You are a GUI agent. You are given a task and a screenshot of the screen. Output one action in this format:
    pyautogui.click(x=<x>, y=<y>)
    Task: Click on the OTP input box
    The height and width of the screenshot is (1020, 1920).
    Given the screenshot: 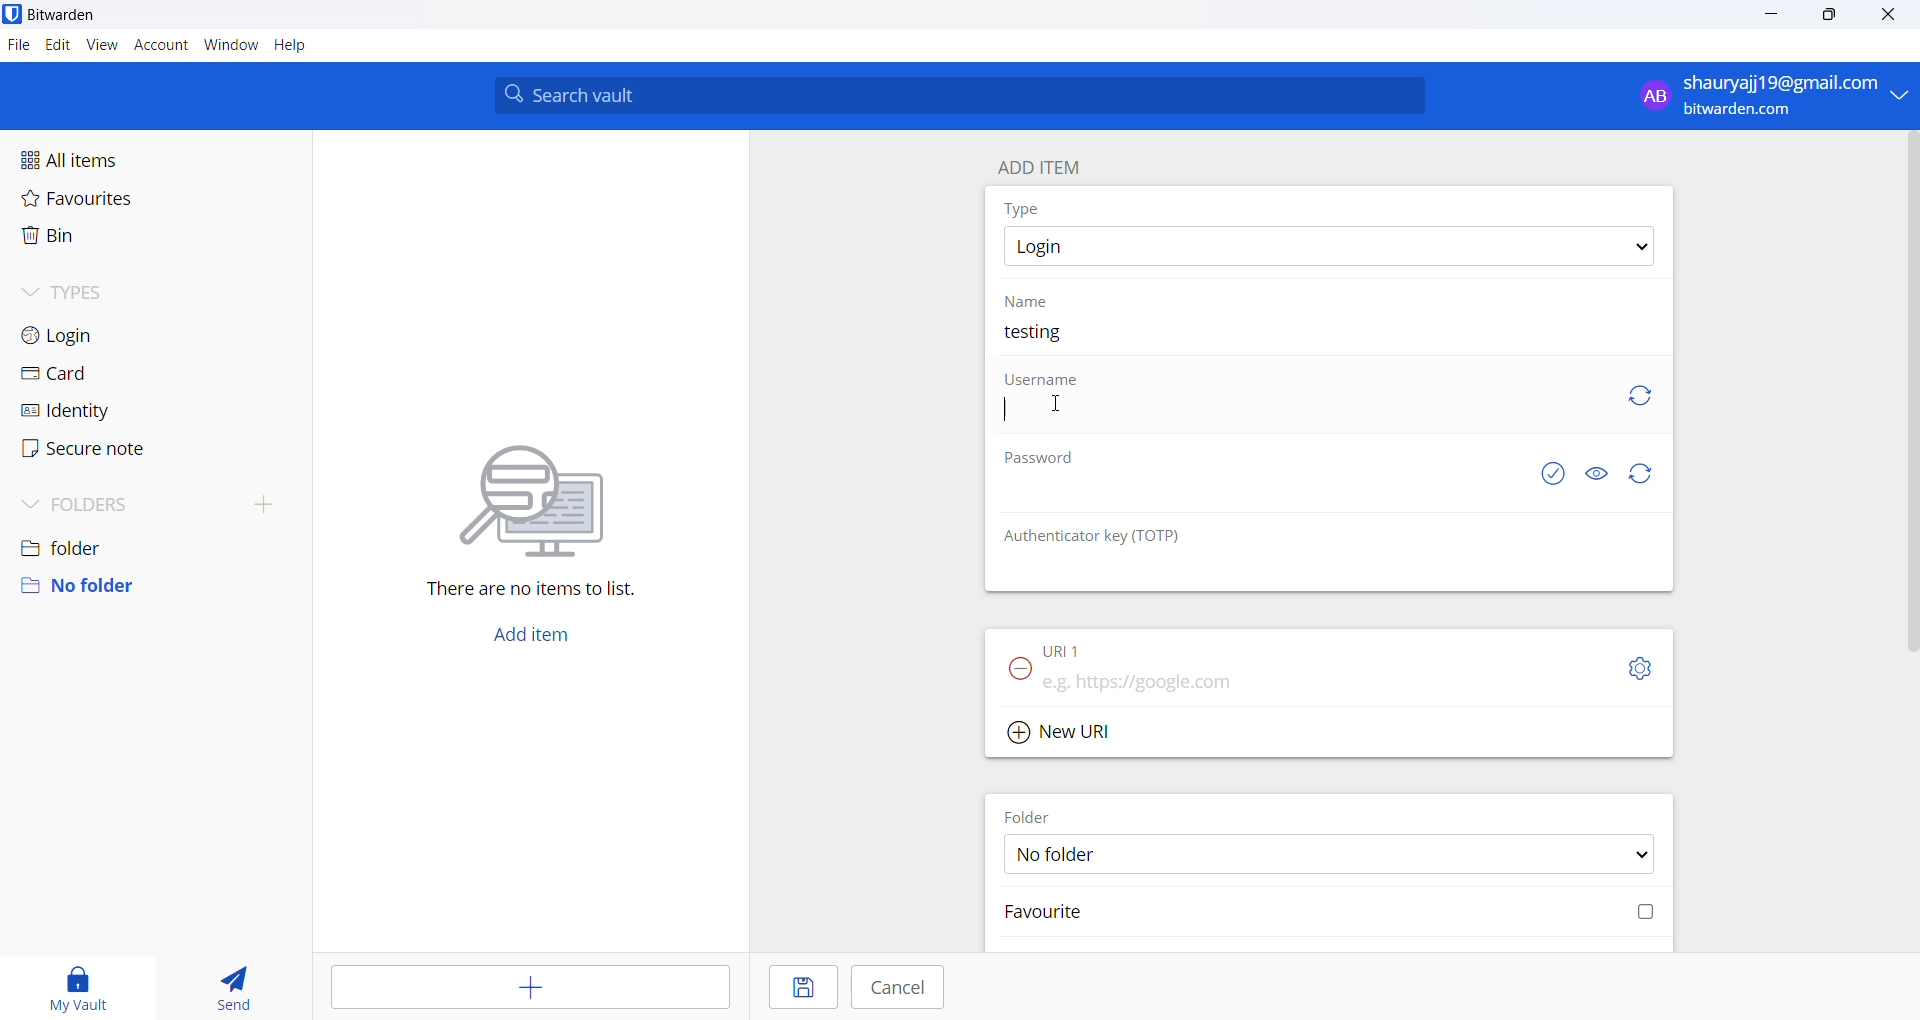 What is the action you would take?
    pyautogui.click(x=1303, y=573)
    